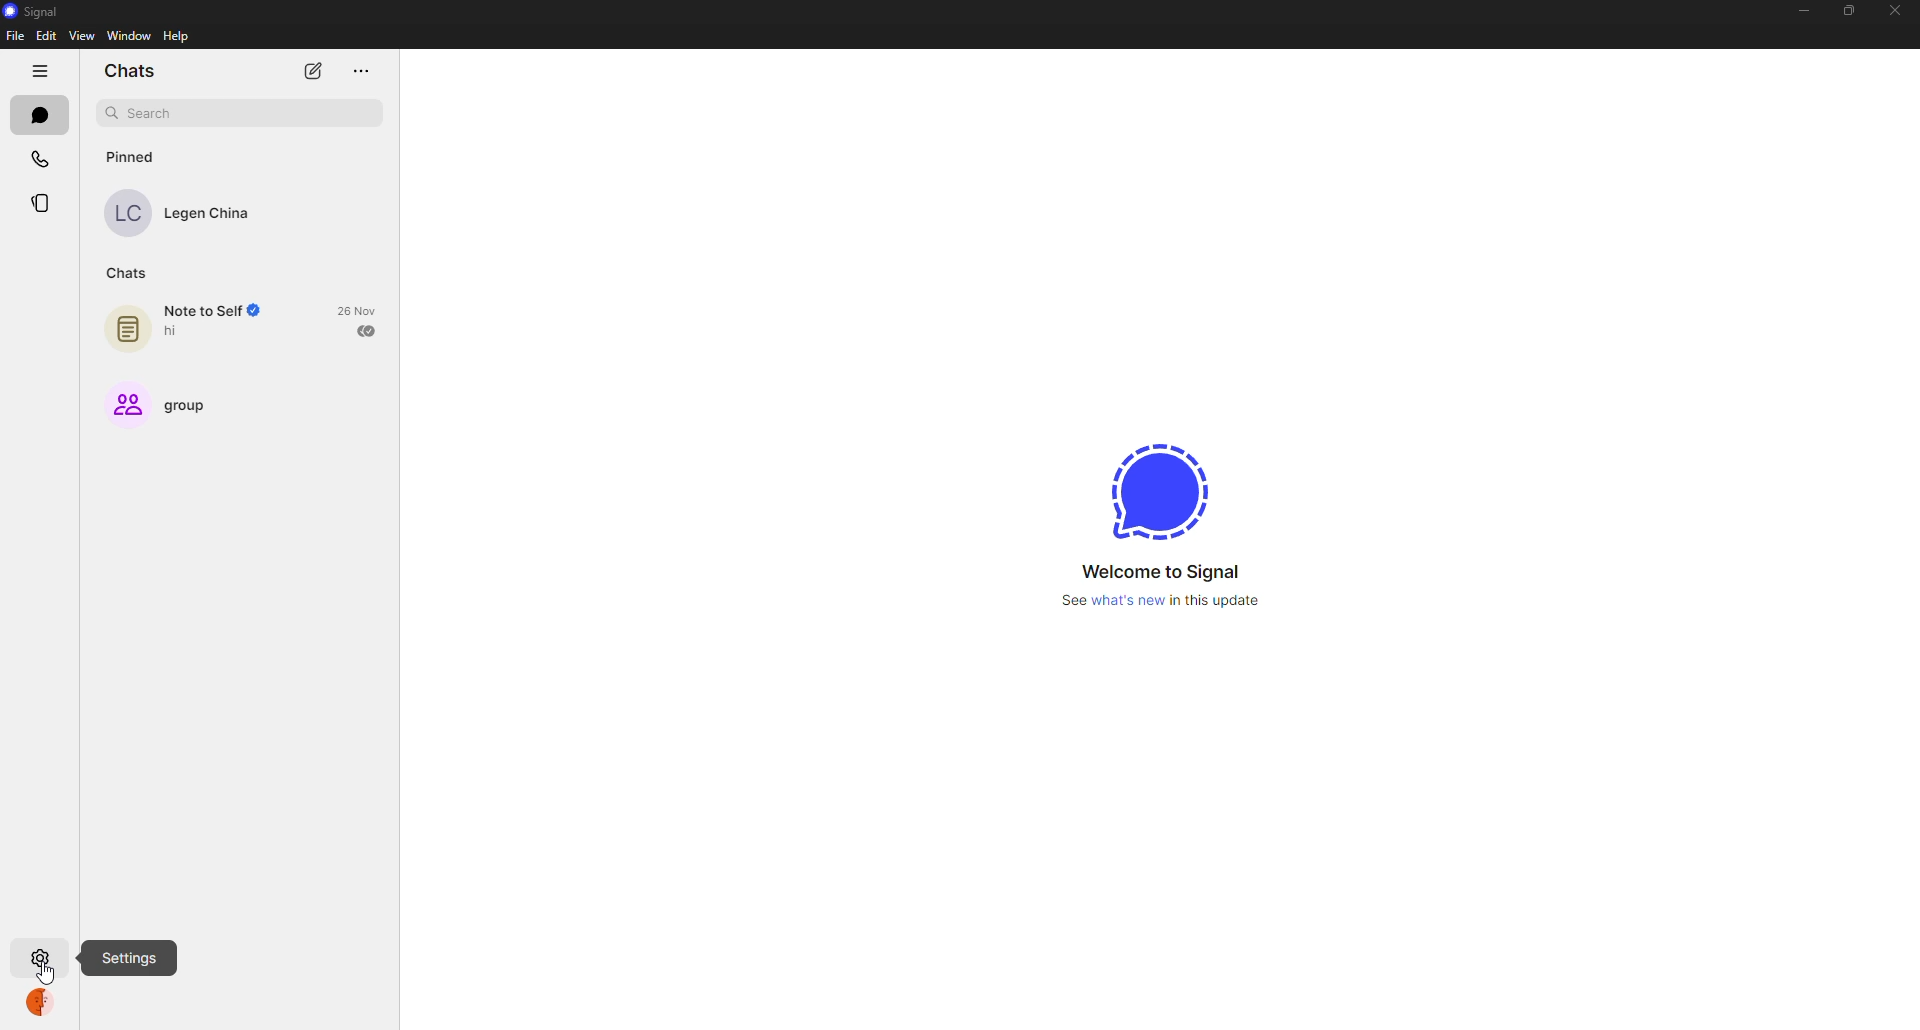  Describe the element at coordinates (82, 36) in the screenshot. I see `view` at that location.